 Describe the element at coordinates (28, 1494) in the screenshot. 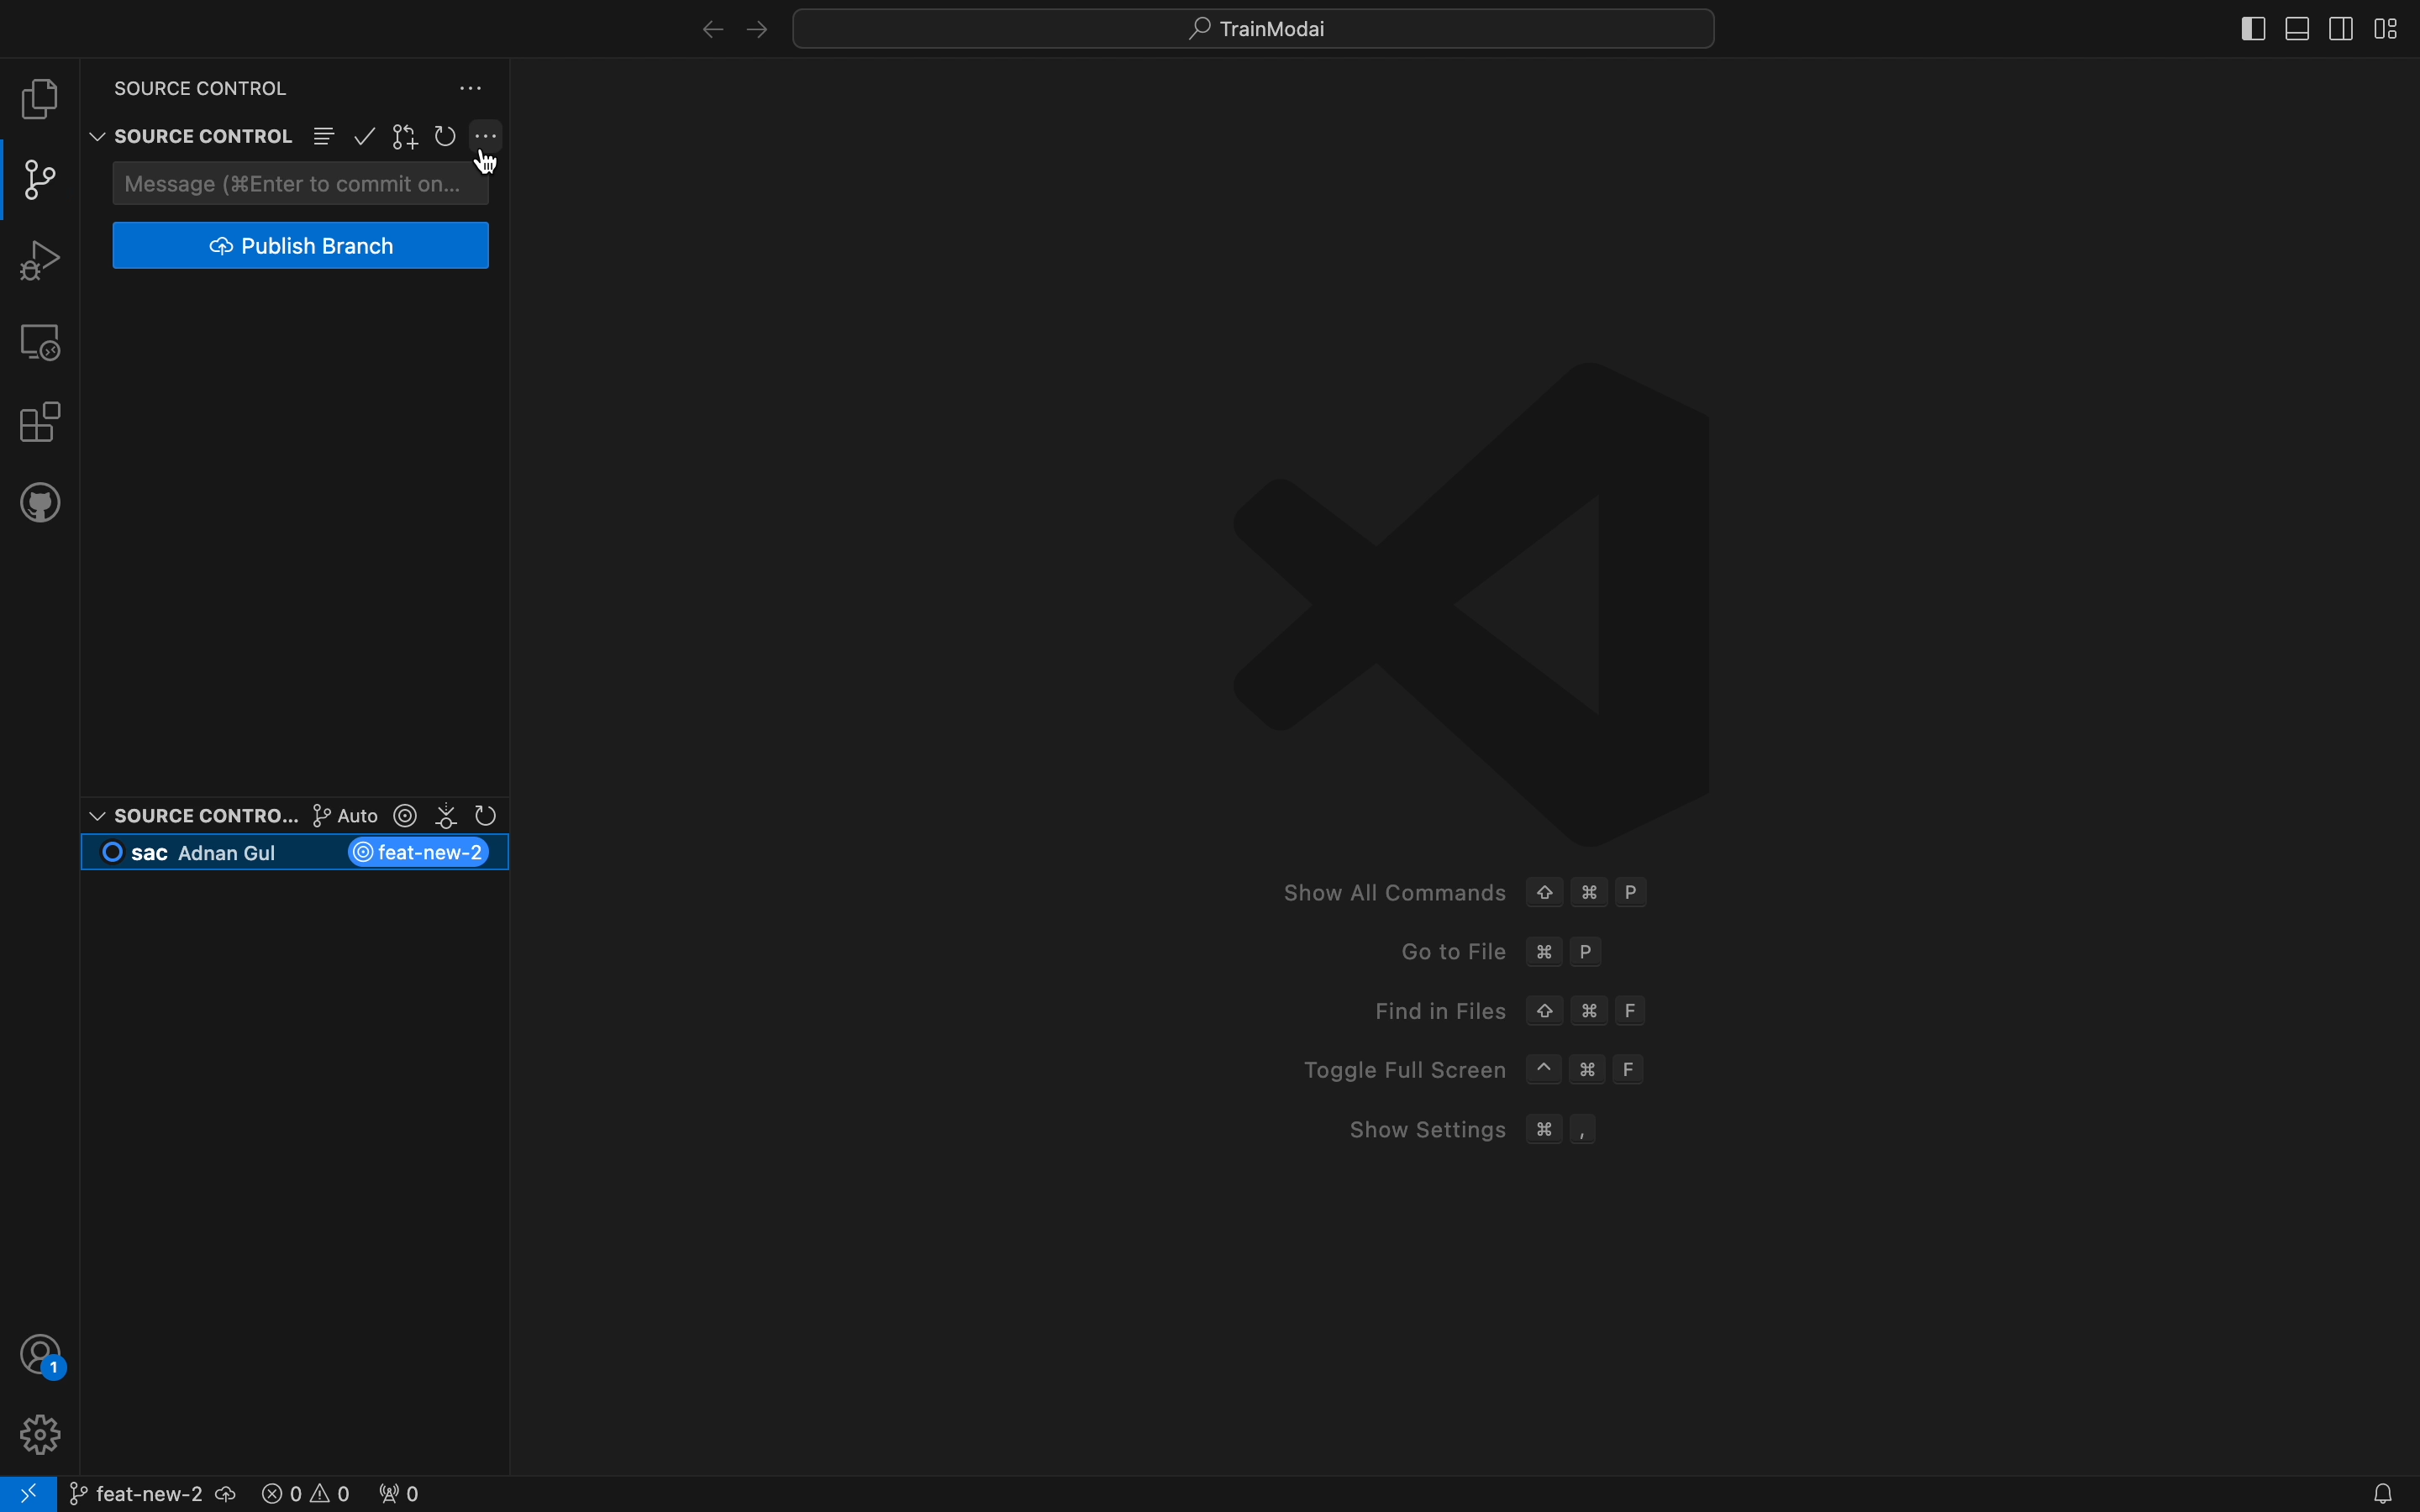

I see `remote connect` at that location.